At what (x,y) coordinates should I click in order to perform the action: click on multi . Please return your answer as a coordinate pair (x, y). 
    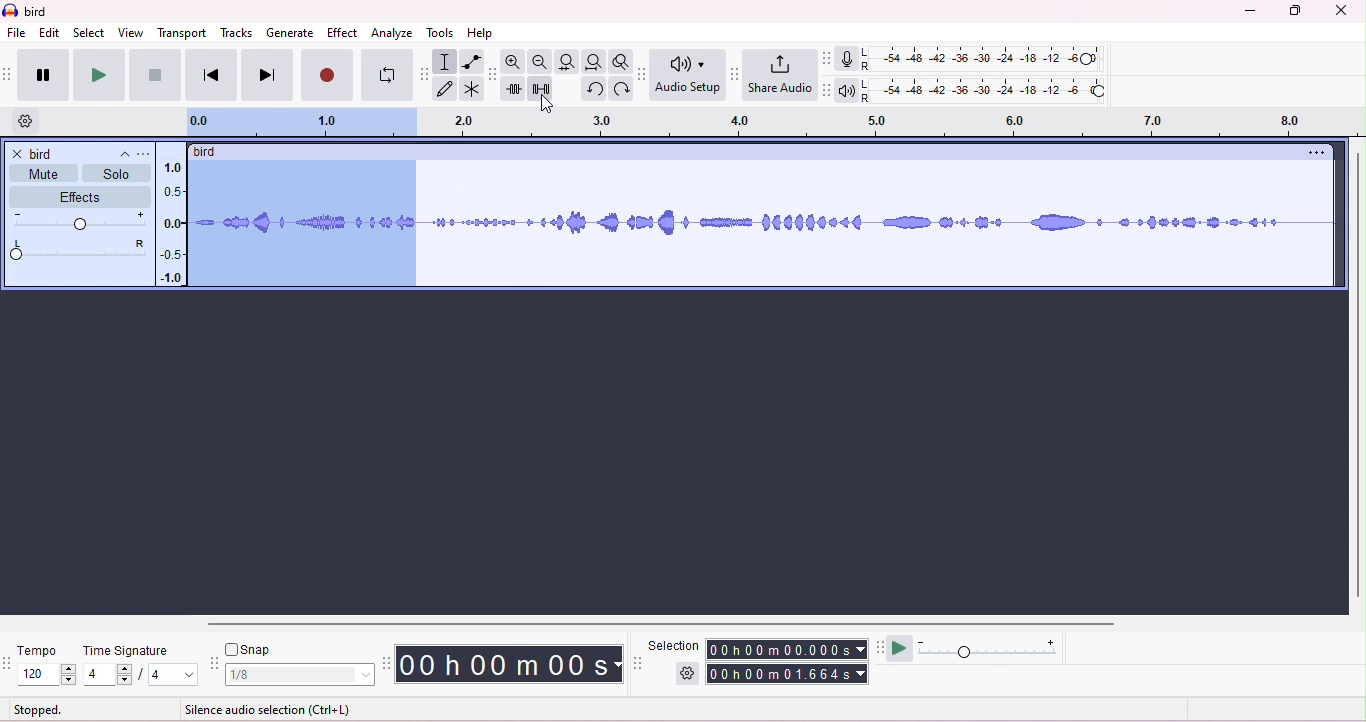
    Looking at the image, I should click on (470, 89).